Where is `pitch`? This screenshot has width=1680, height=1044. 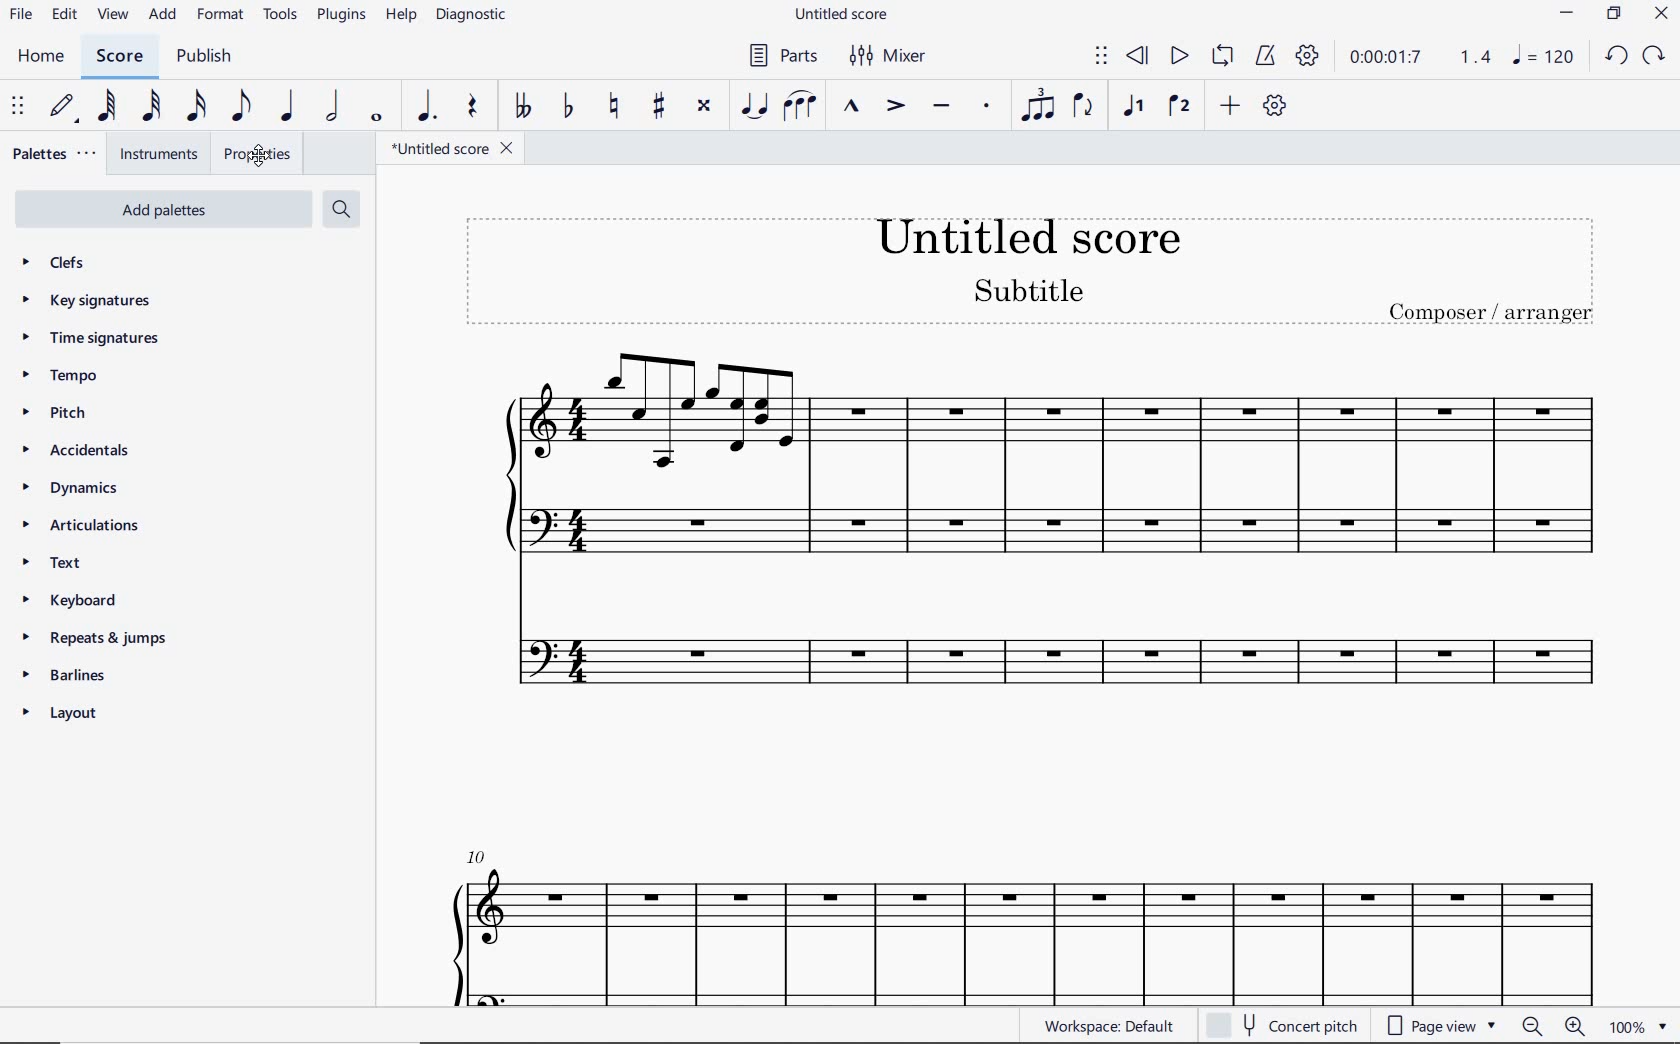 pitch is located at coordinates (60, 415).